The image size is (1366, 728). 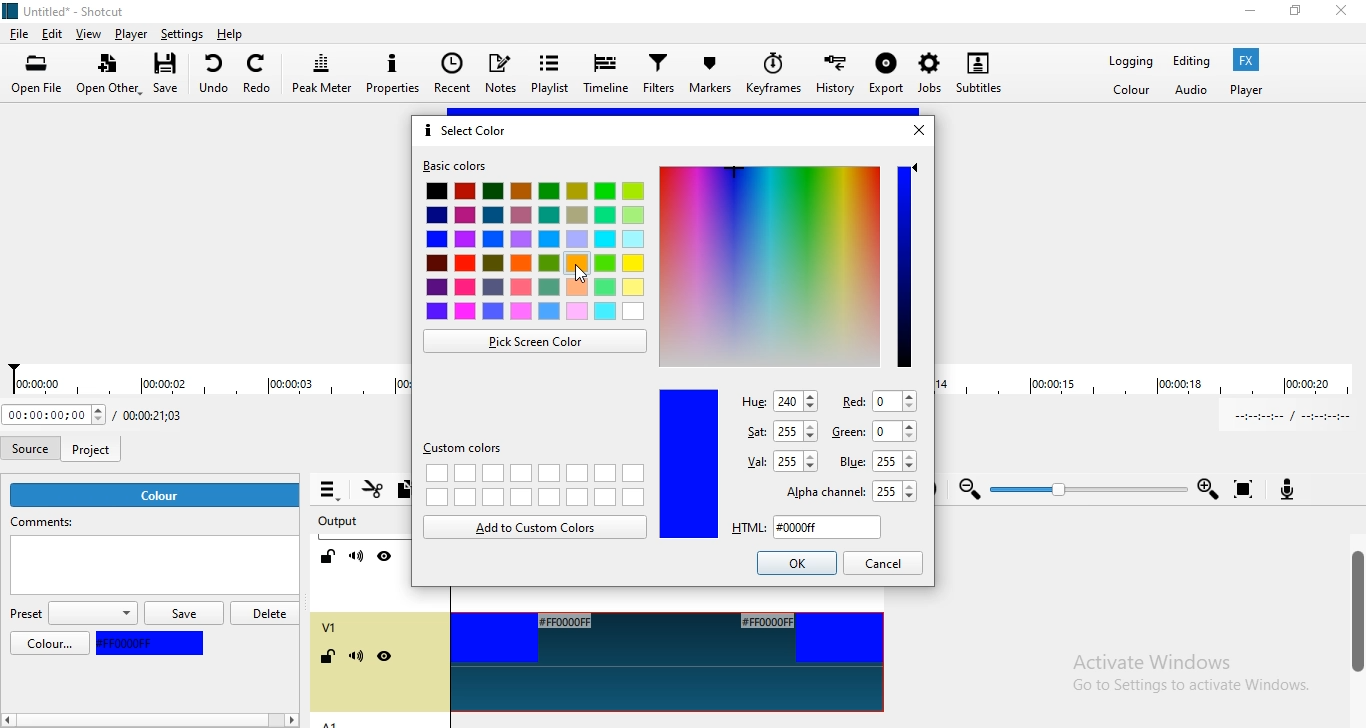 What do you see at coordinates (371, 492) in the screenshot?
I see `Cut` at bounding box center [371, 492].